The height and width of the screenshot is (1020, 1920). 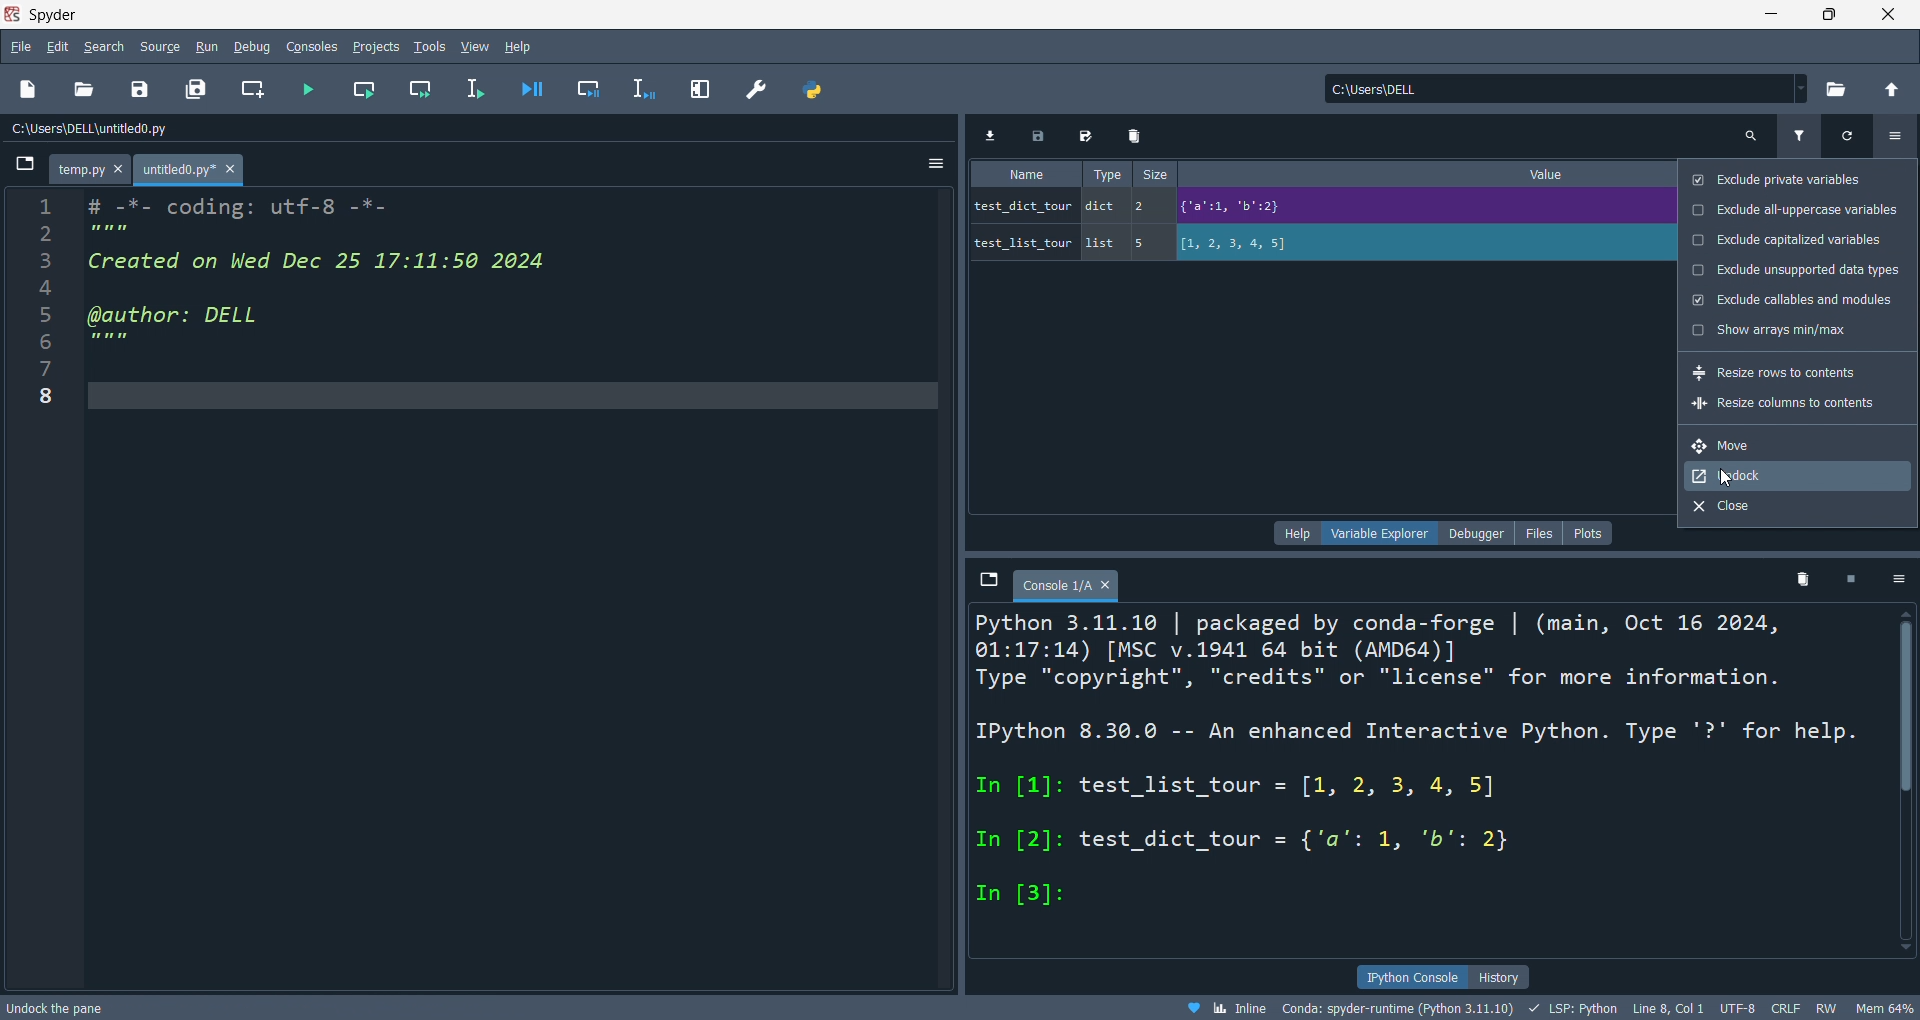 What do you see at coordinates (1316, 205) in the screenshot?
I see `test_dict_tour ` at bounding box center [1316, 205].